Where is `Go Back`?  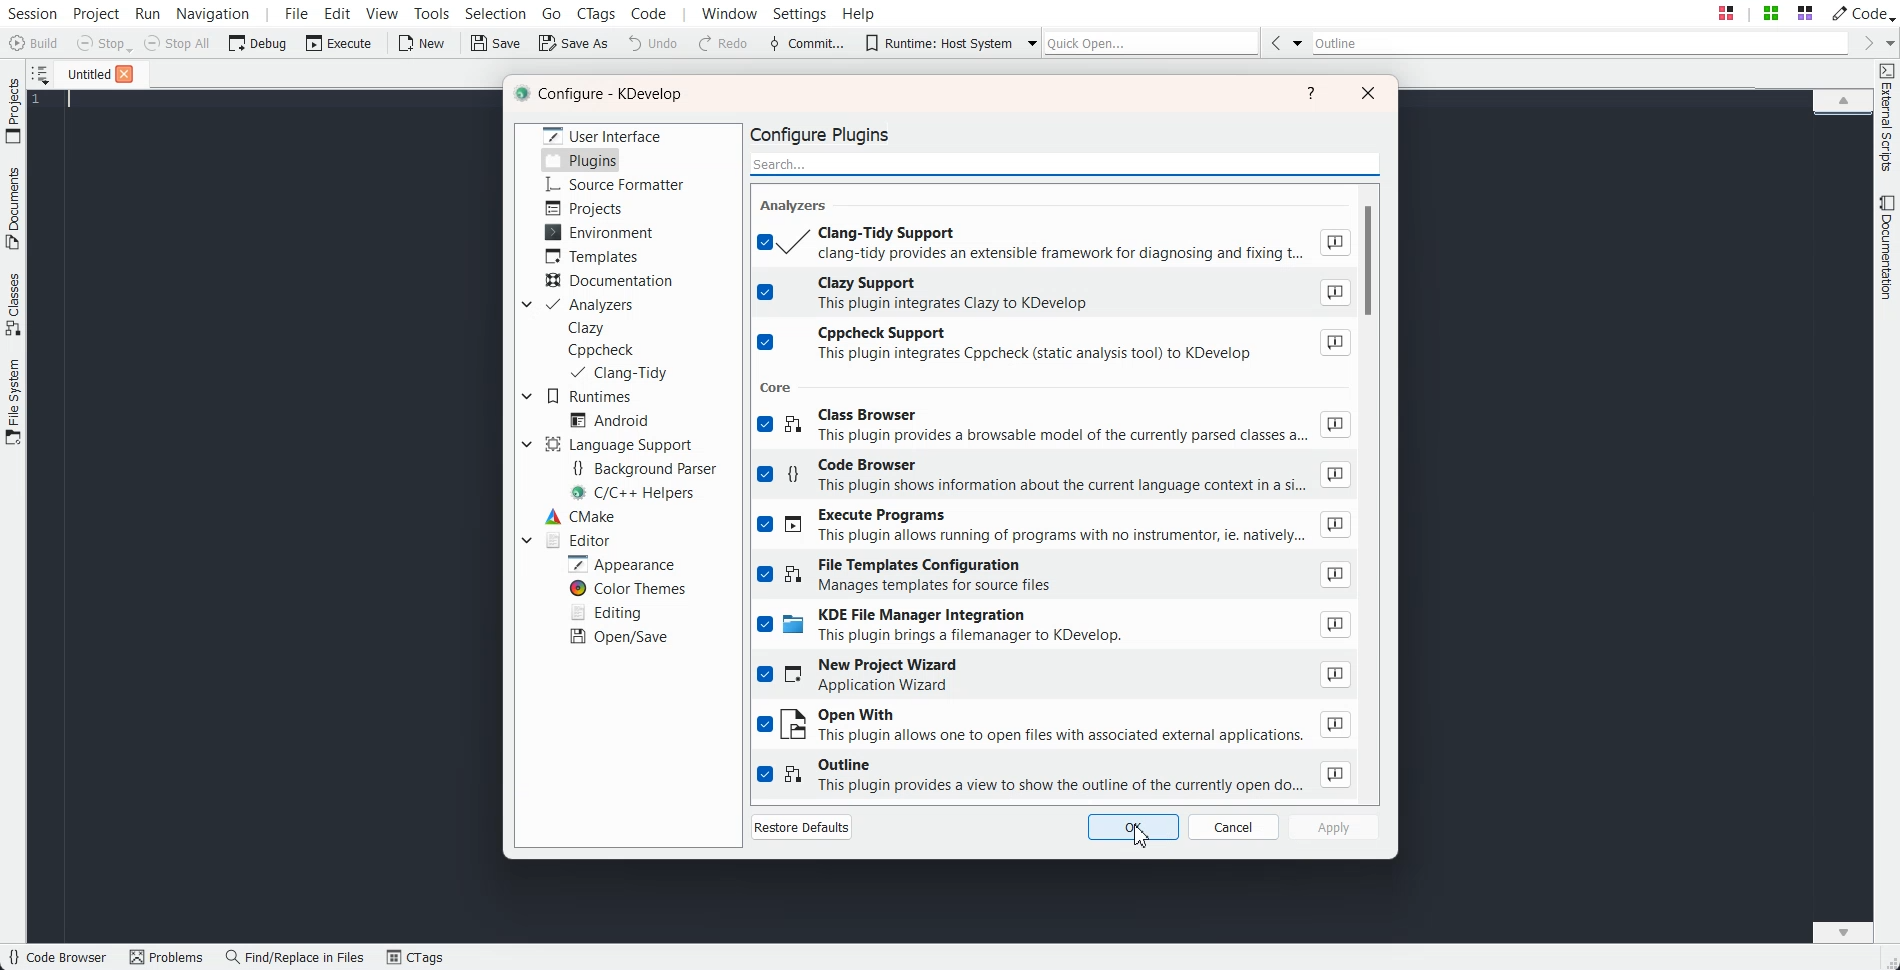 Go Back is located at coordinates (1275, 42).